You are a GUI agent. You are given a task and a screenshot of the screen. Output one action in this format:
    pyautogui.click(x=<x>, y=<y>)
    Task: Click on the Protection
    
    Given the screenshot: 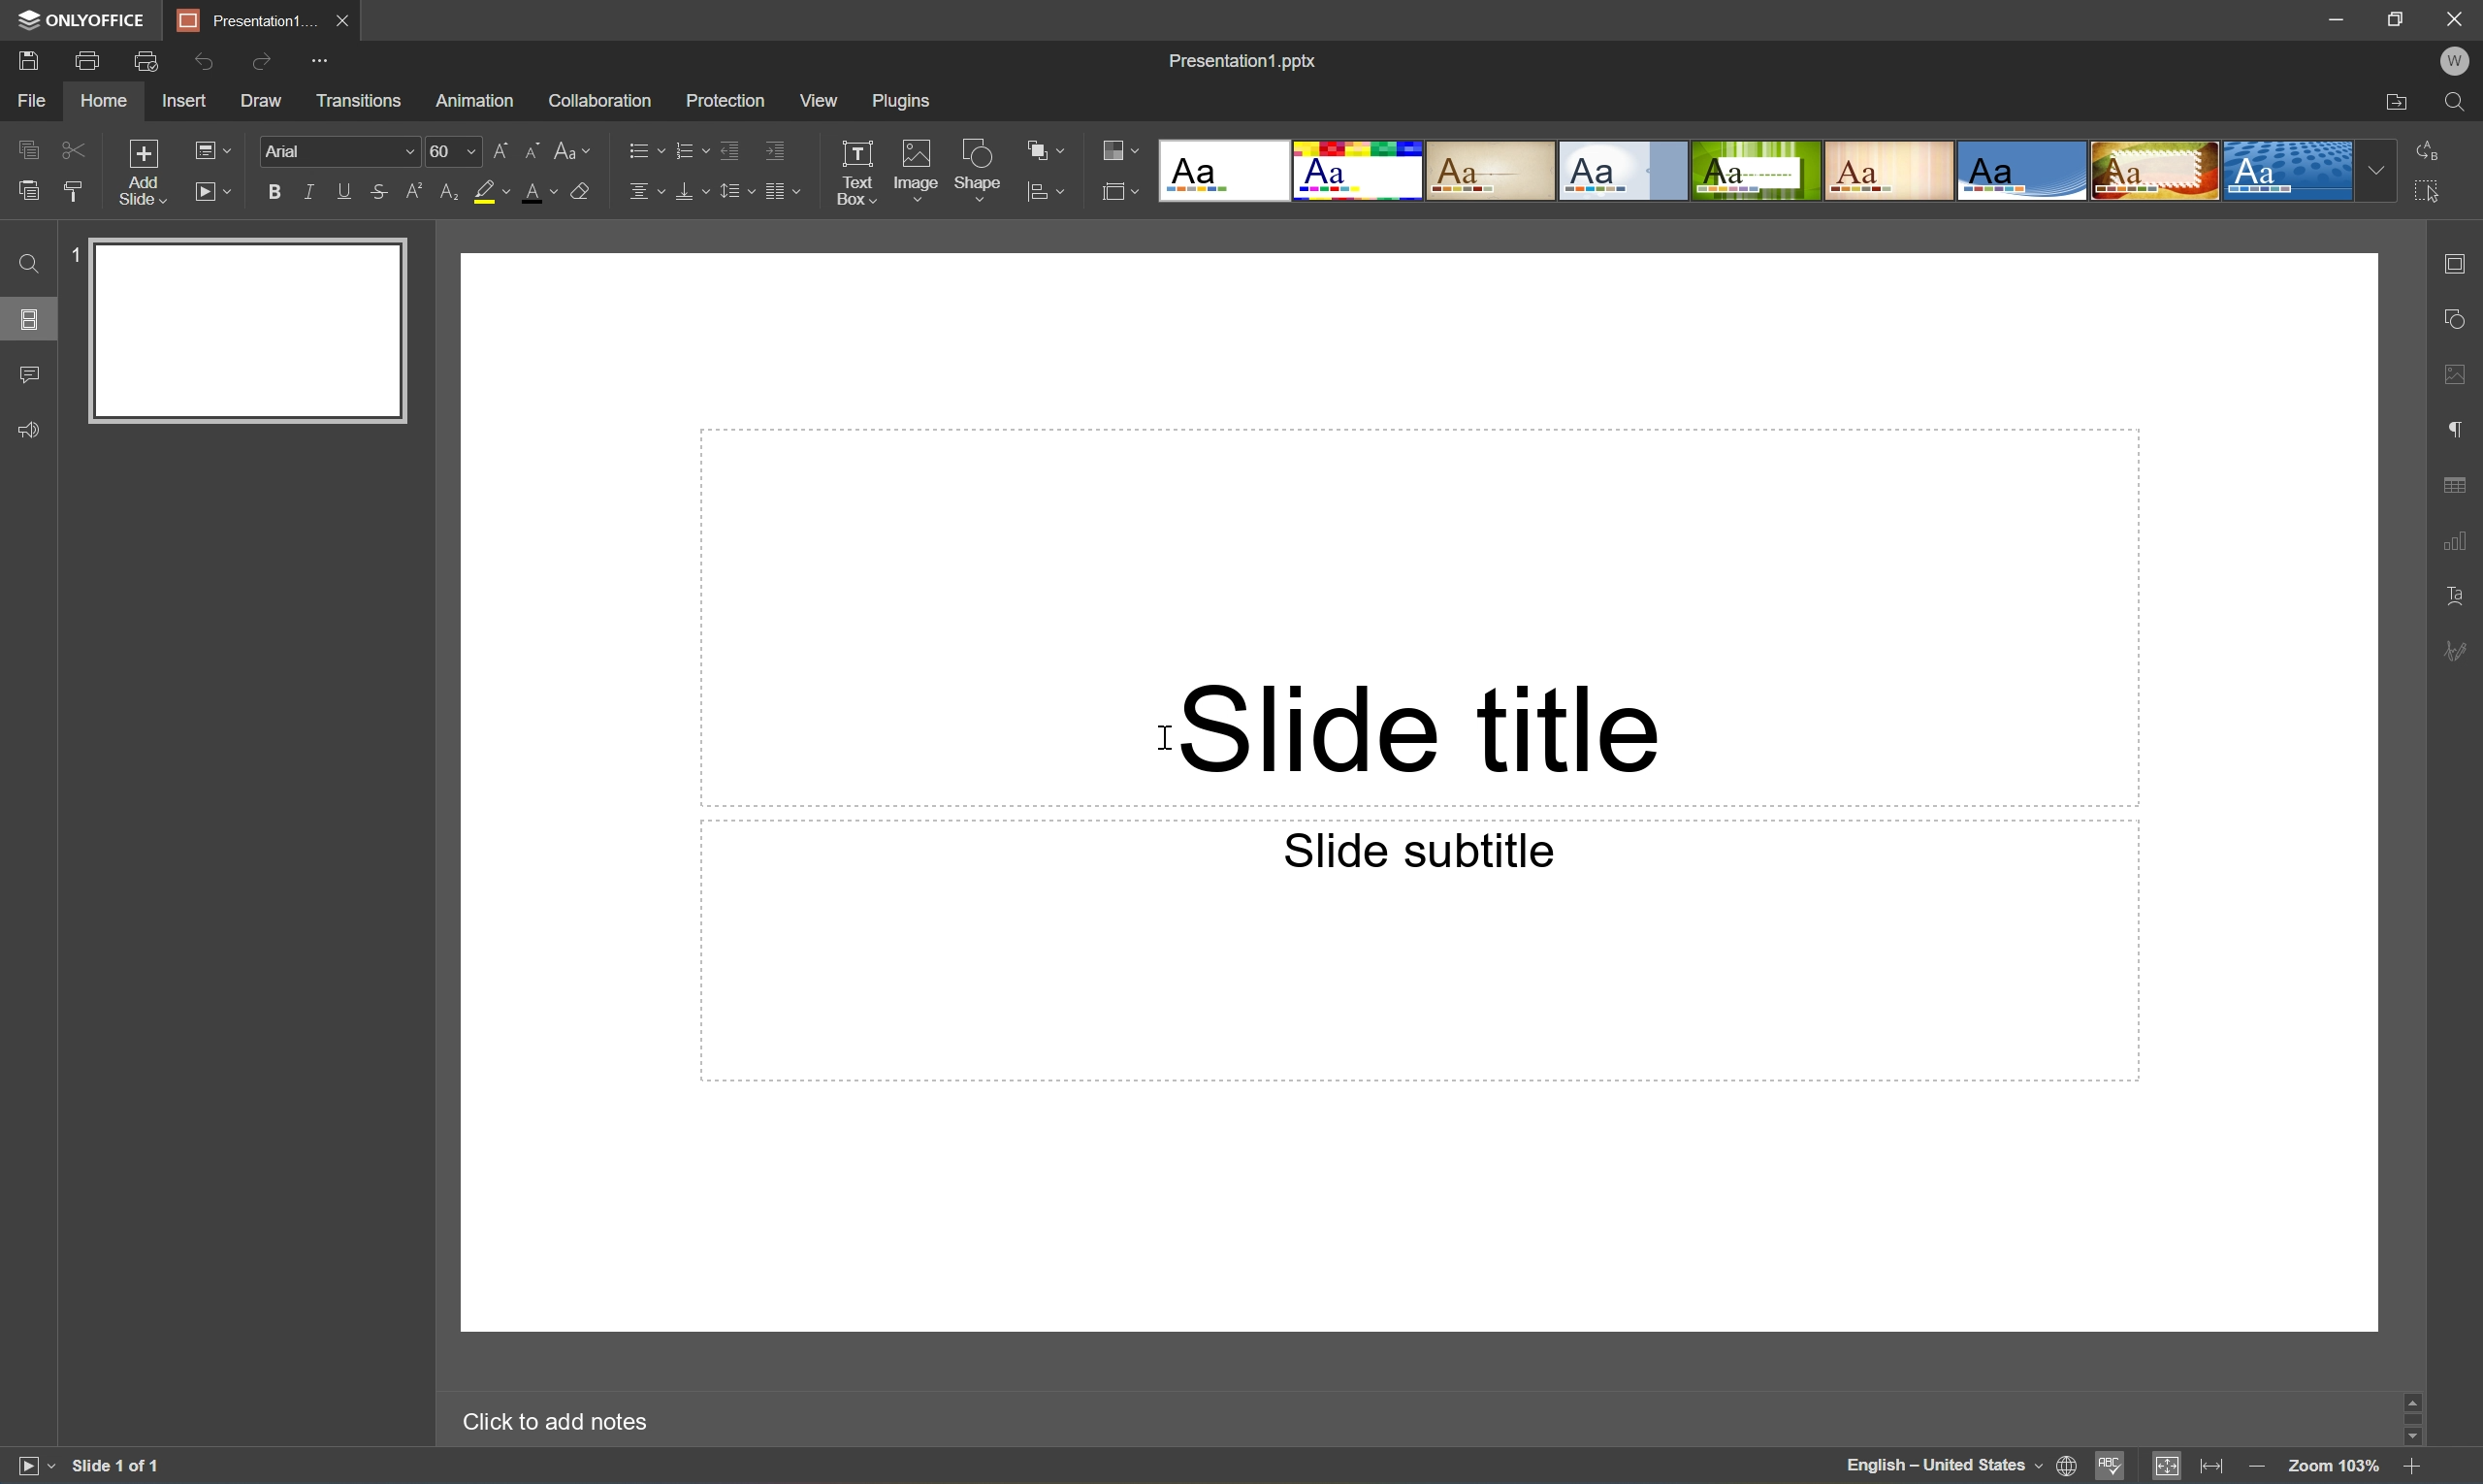 What is the action you would take?
    pyautogui.click(x=723, y=99)
    